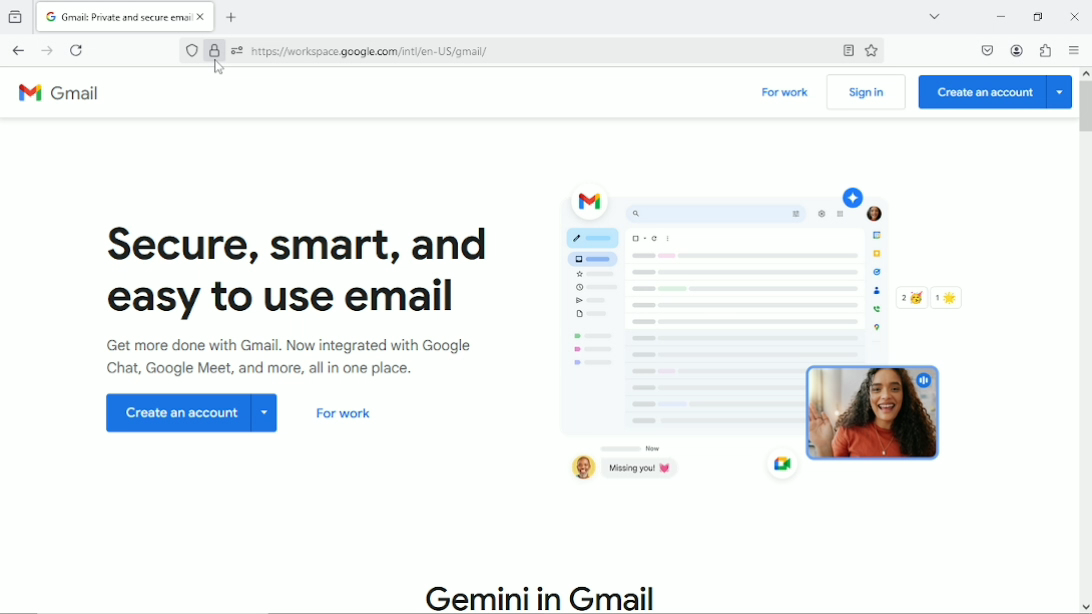  What do you see at coordinates (233, 15) in the screenshot?
I see `New tab` at bounding box center [233, 15].